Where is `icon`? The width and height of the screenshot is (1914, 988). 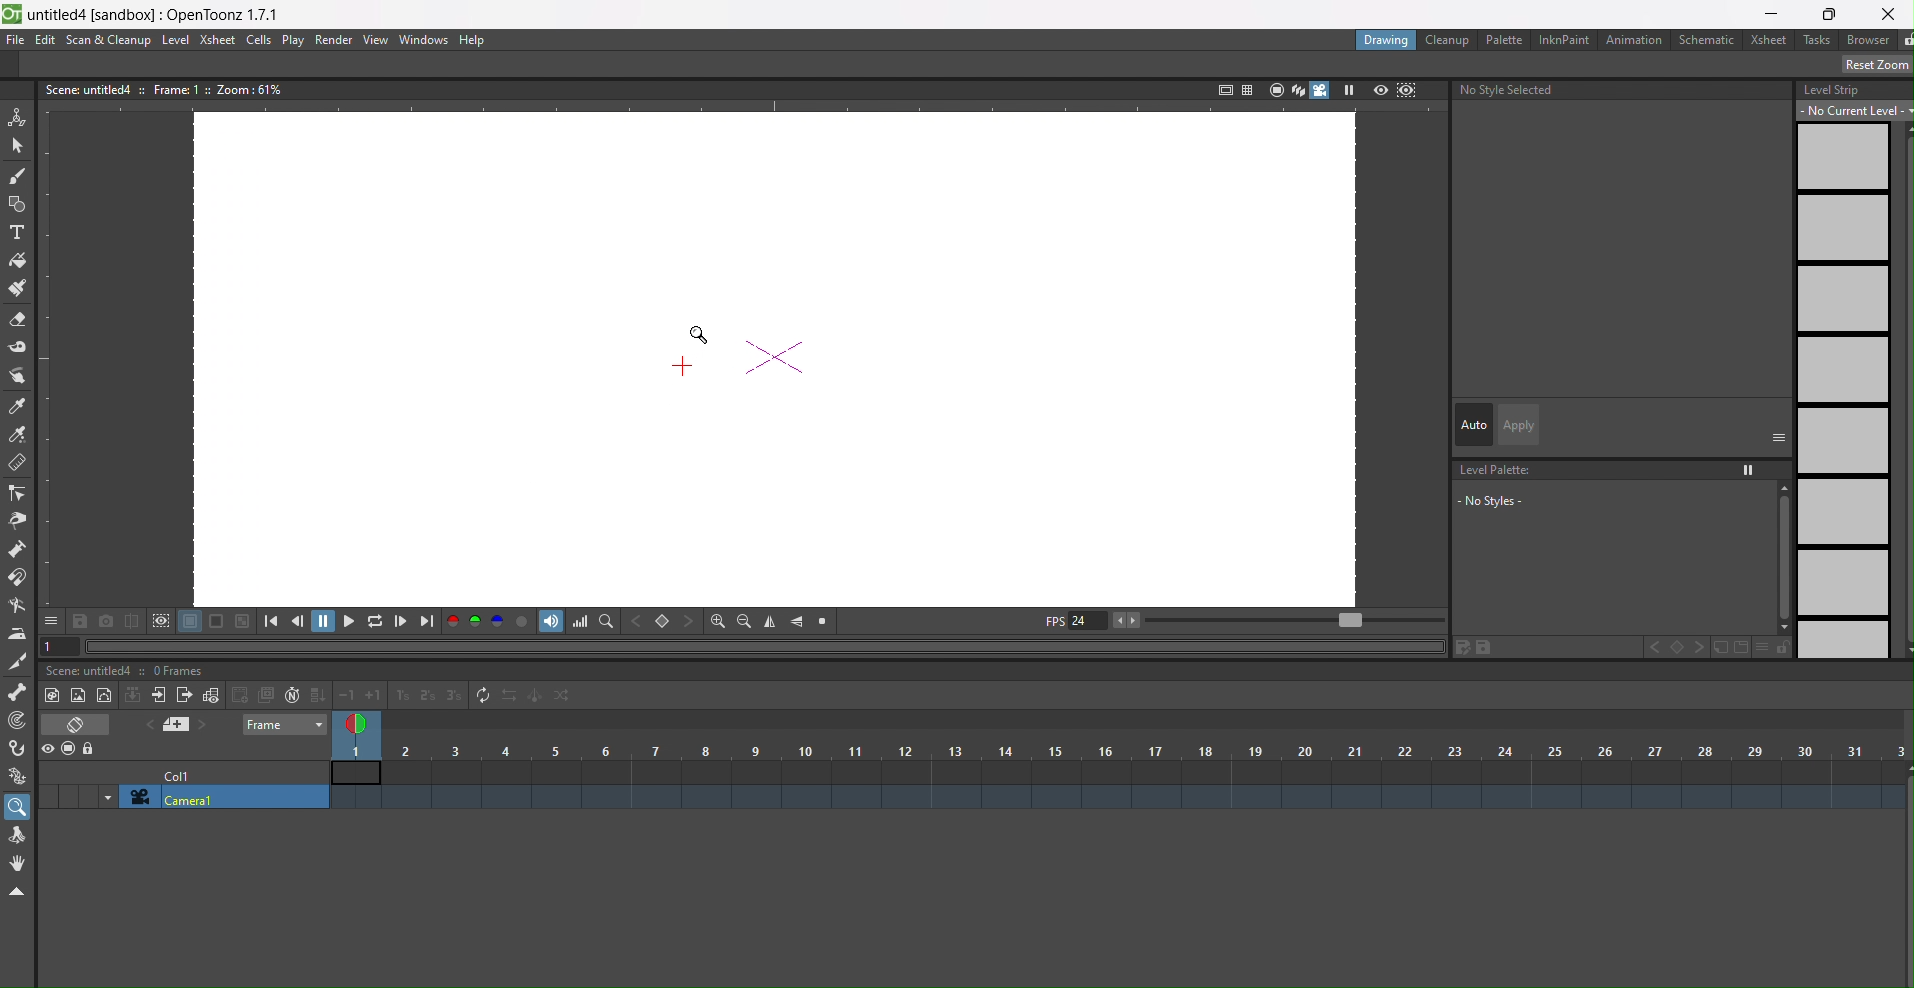 icon is located at coordinates (163, 622).